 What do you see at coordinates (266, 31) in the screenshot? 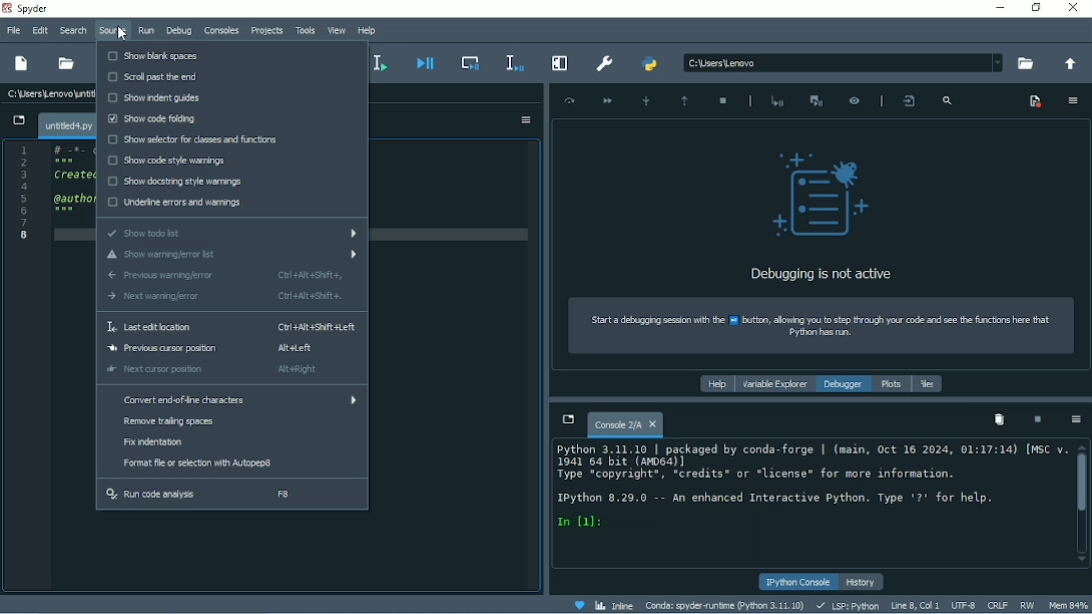
I see `Projects` at bounding box center [266, 31].